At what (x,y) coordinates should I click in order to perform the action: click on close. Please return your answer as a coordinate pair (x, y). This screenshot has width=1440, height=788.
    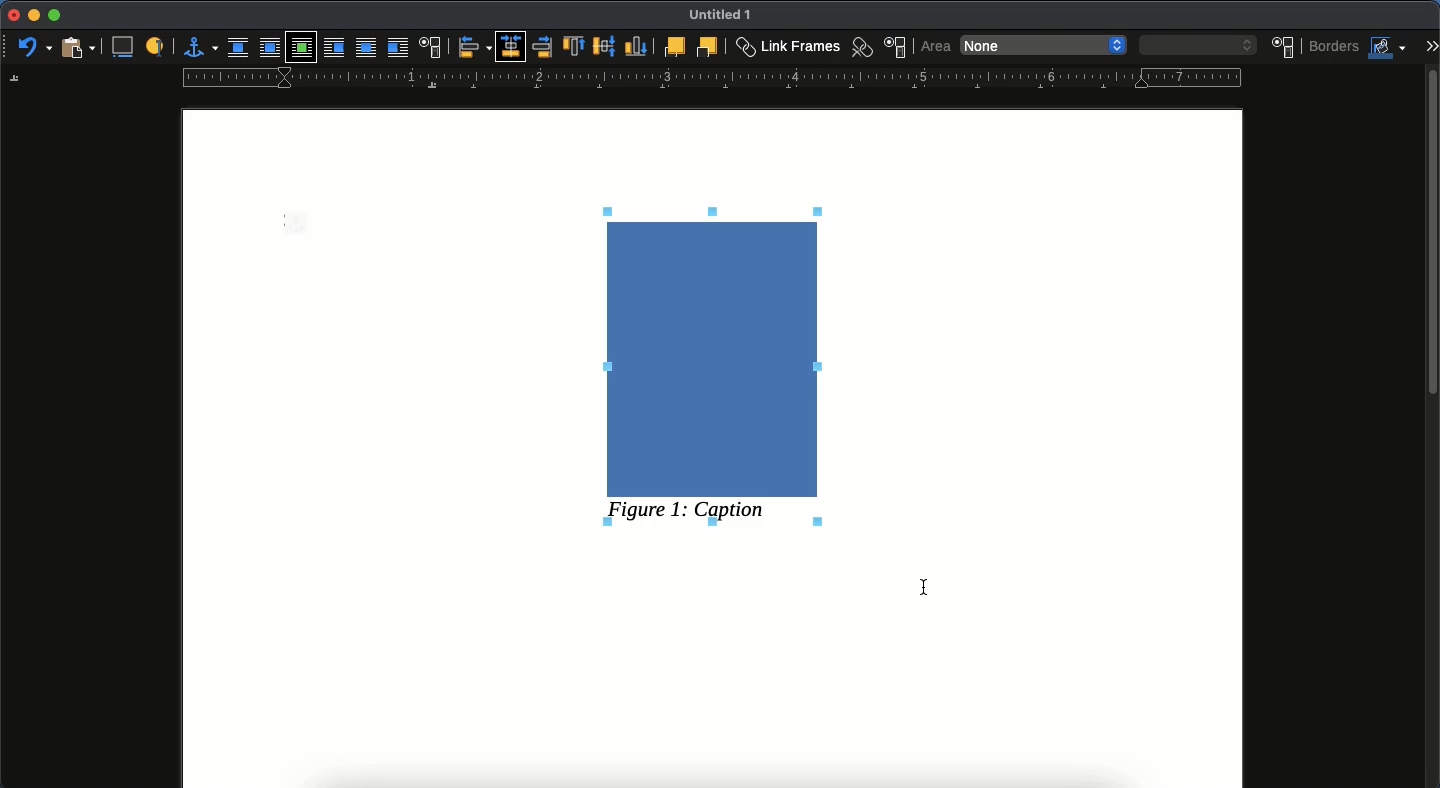
    Looking at the image, I should click on (12, 16).